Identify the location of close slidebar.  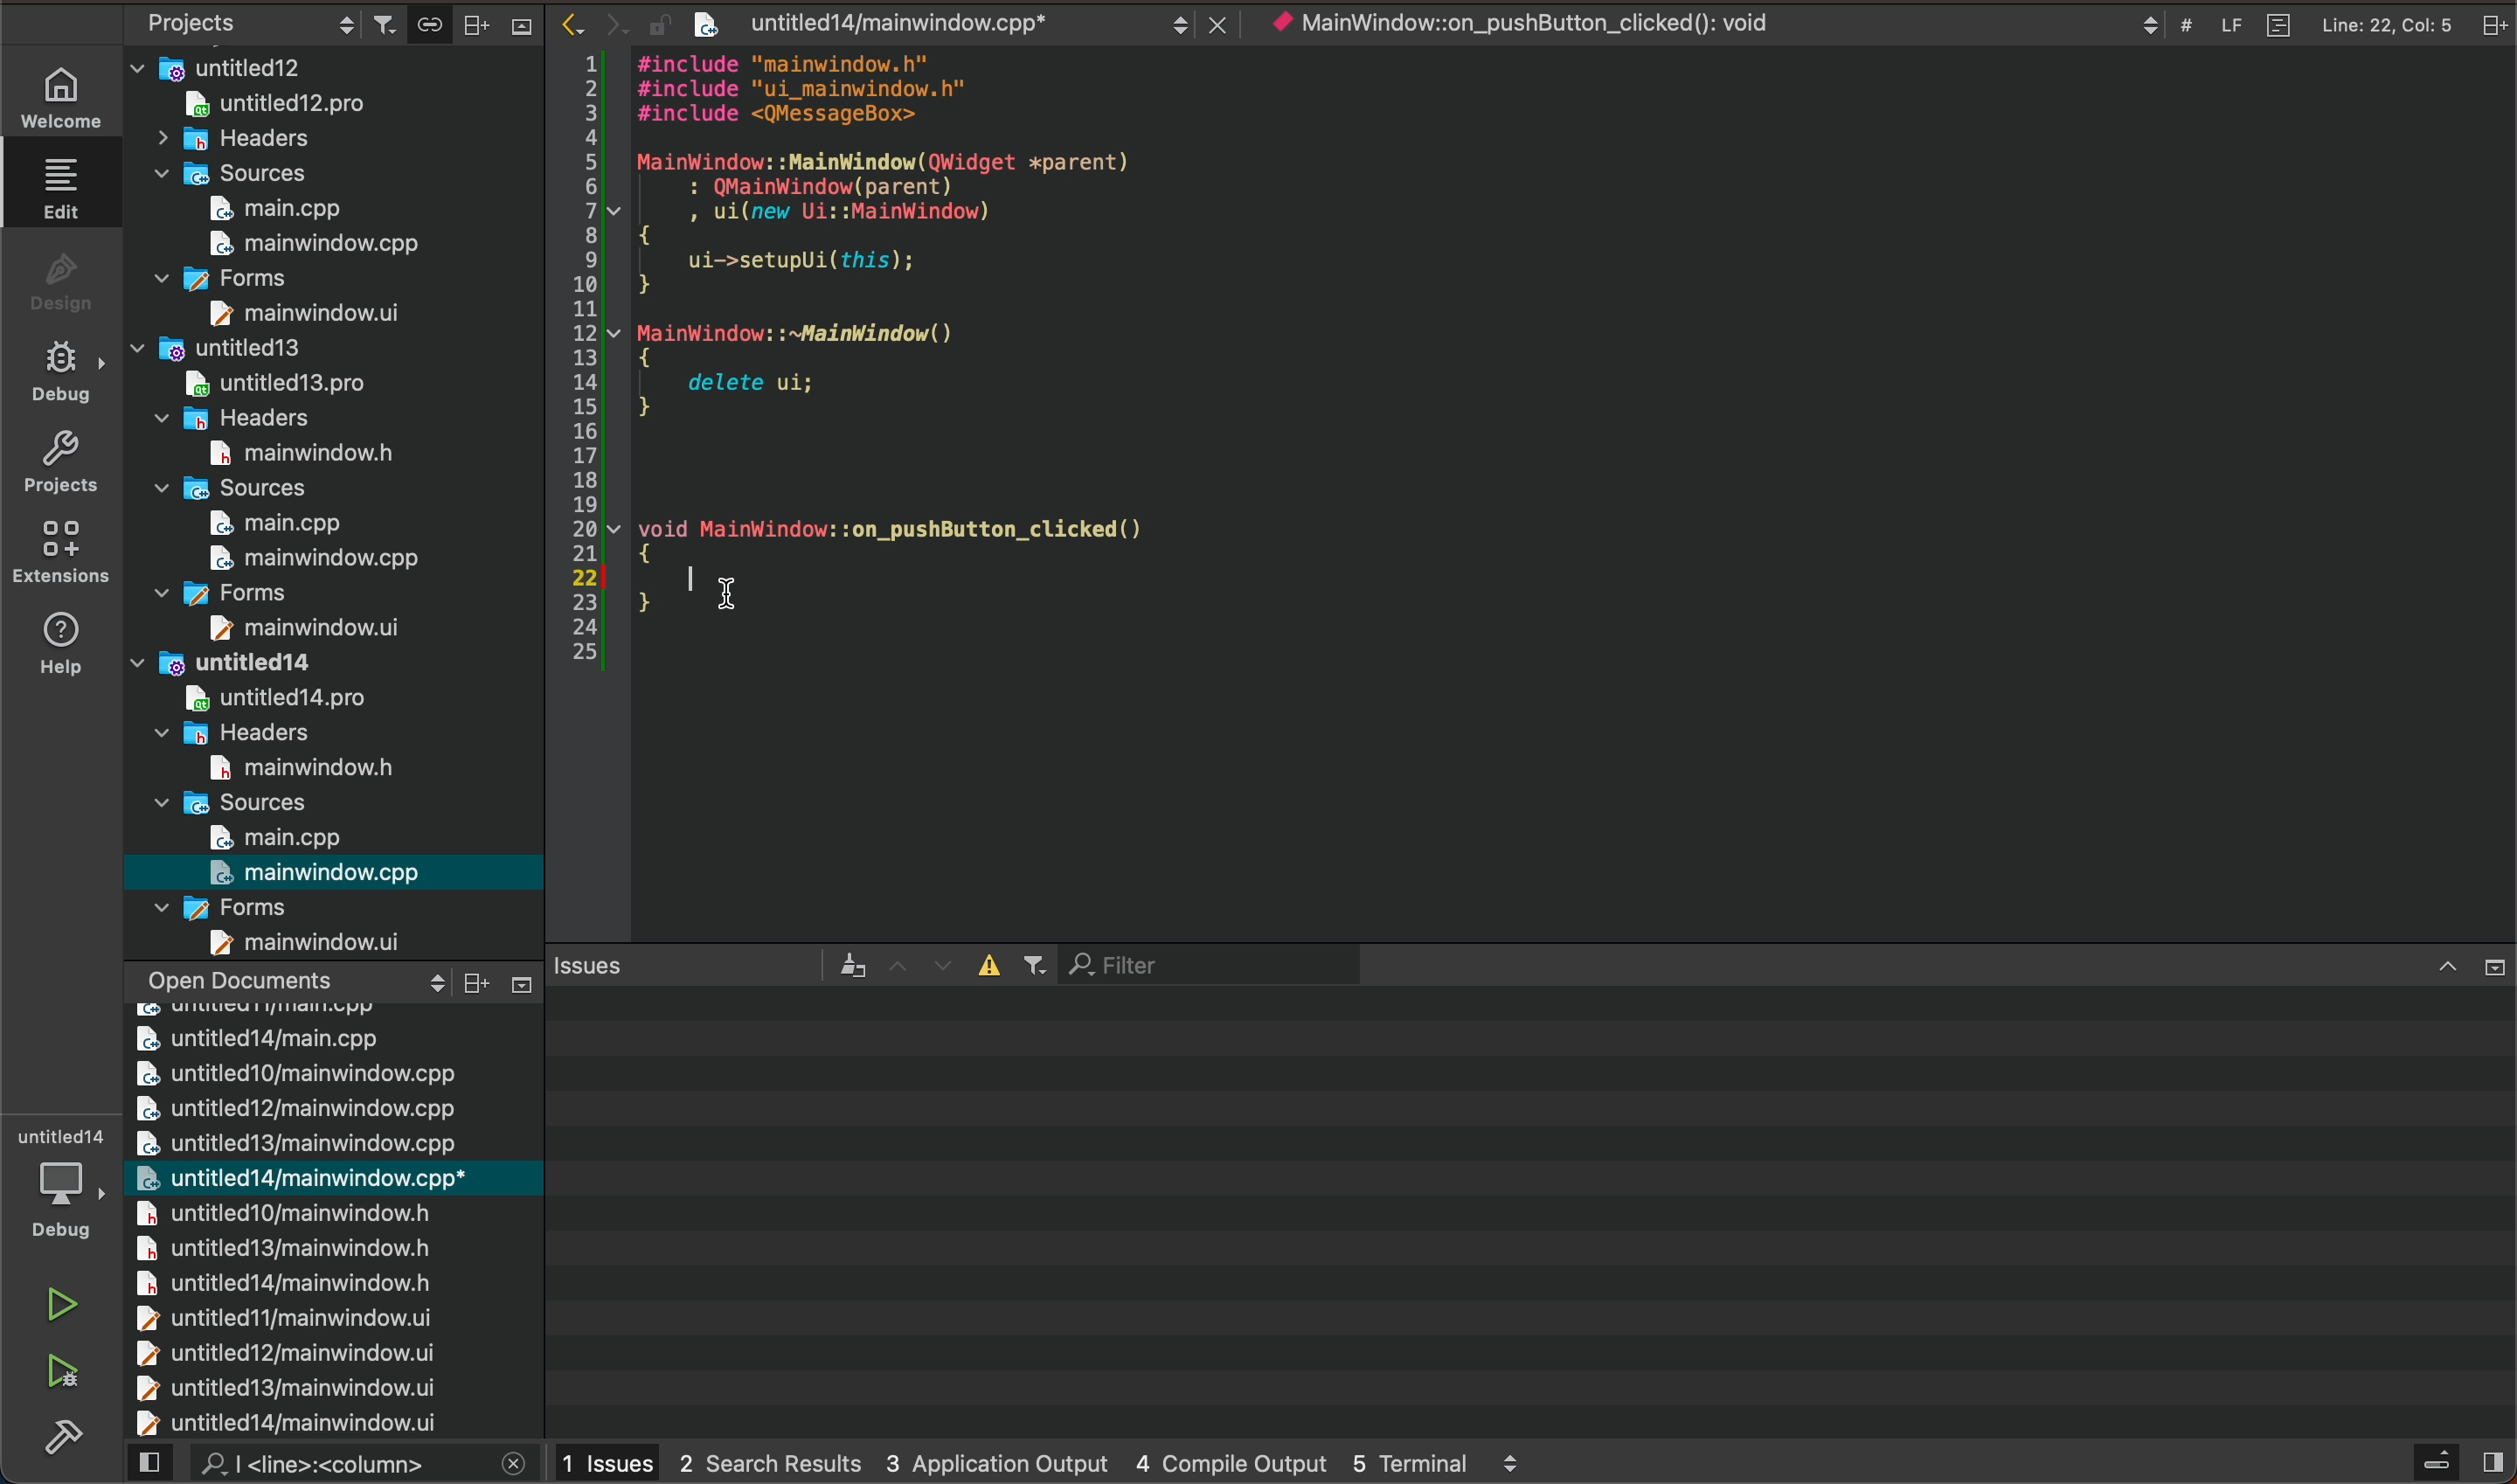
(2445, 1458).